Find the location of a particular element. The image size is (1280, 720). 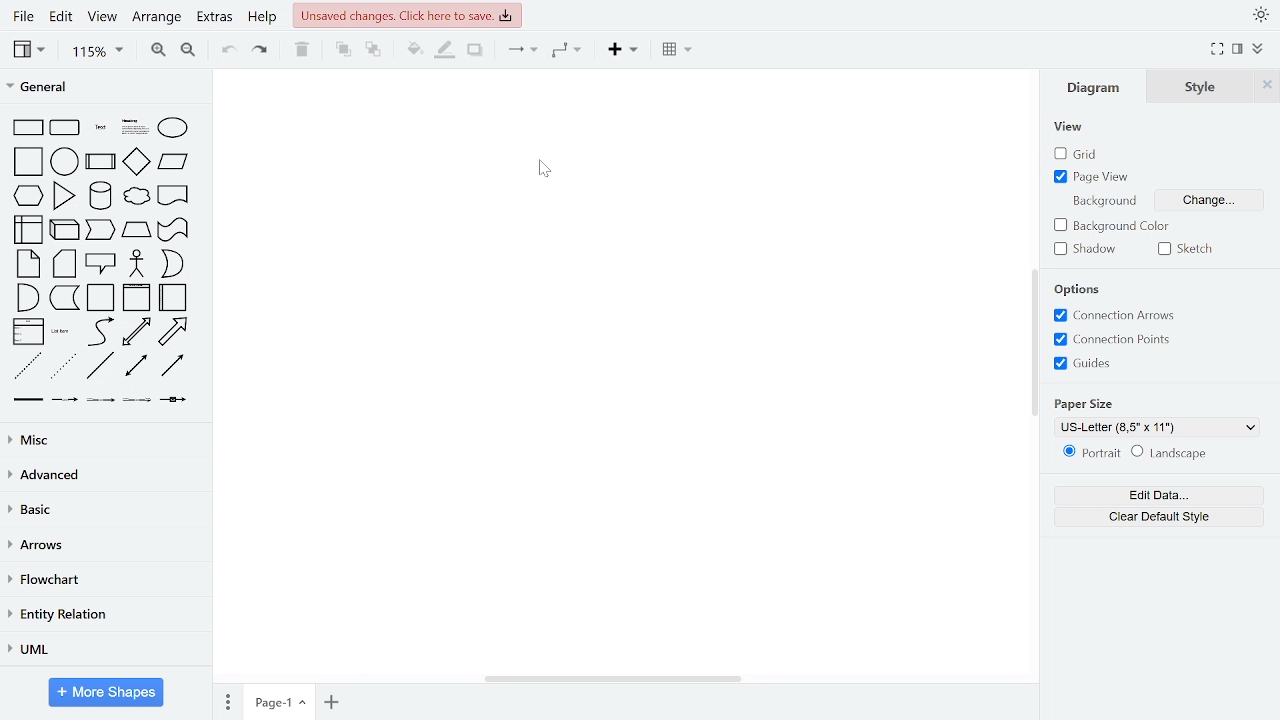

callout is located at coordinates (102, 263).